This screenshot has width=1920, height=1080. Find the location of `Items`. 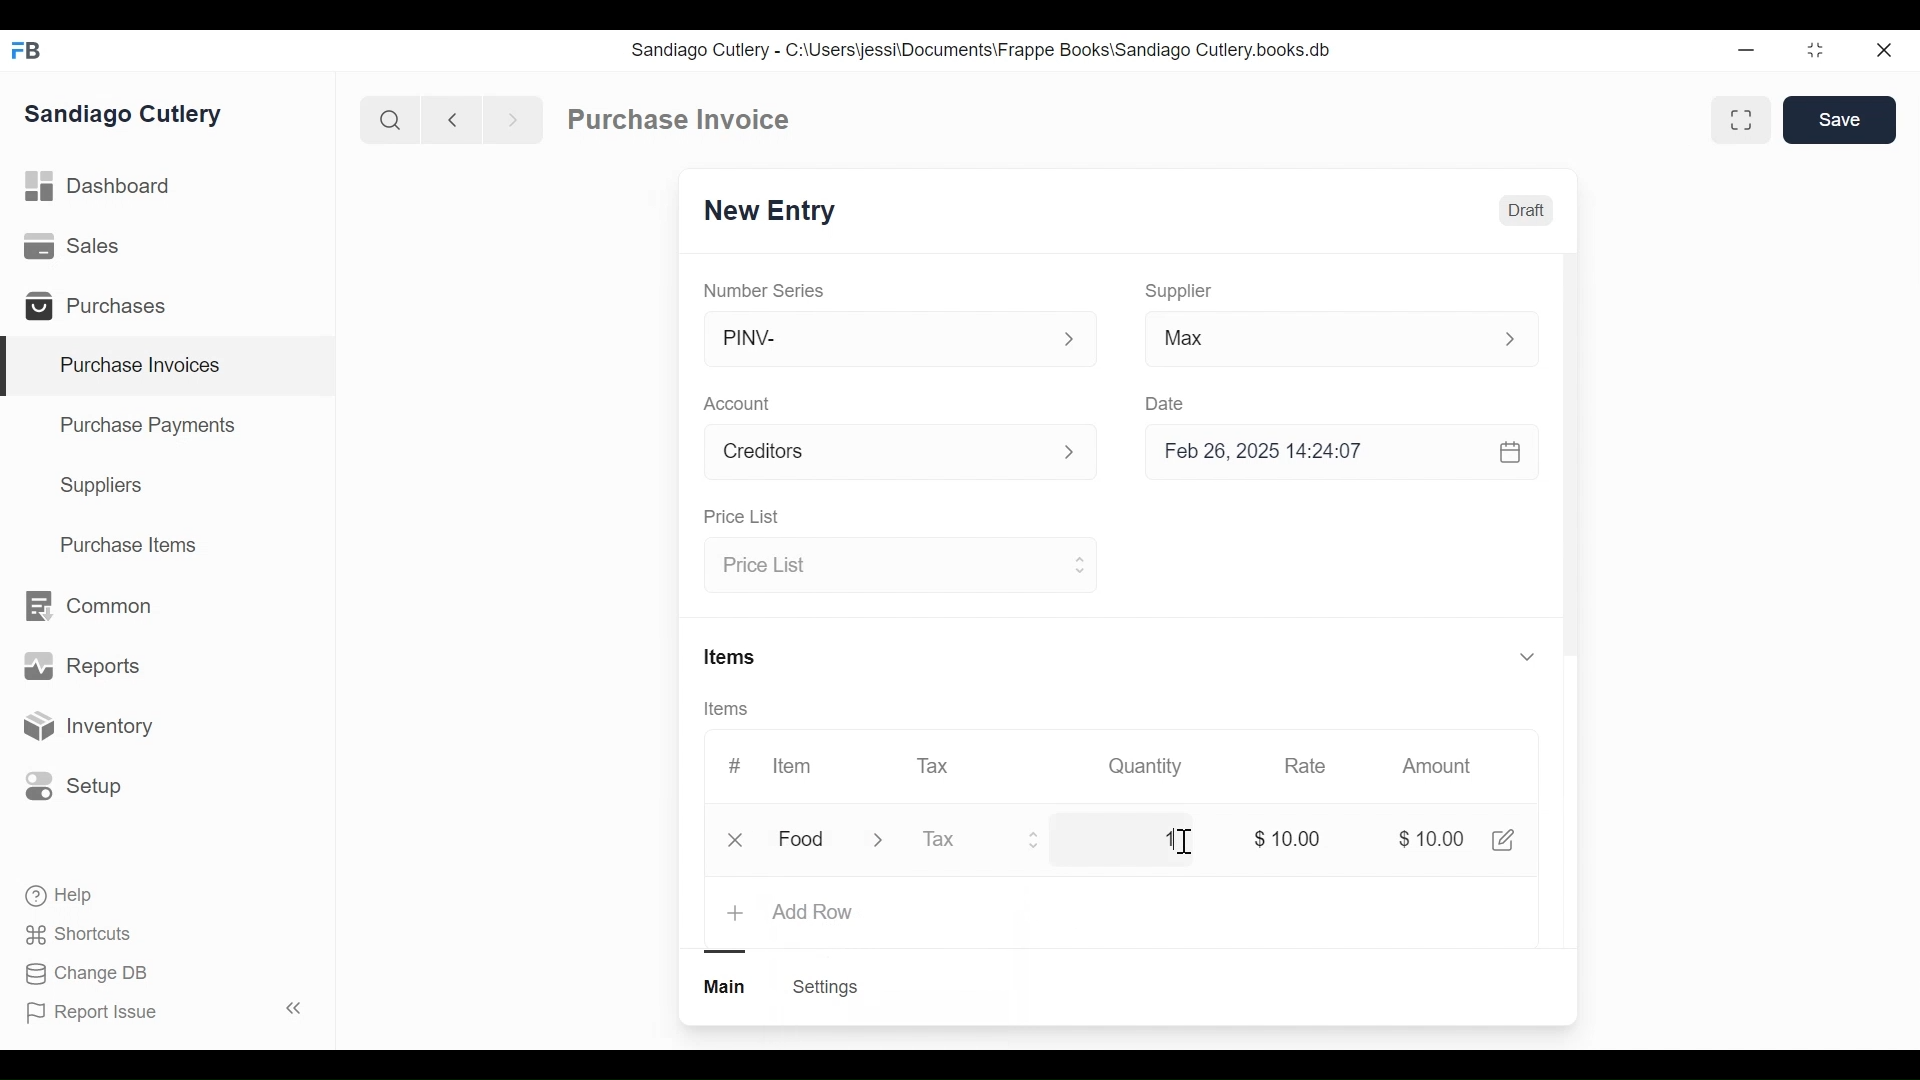

Items is located at coordinates (732, 659).